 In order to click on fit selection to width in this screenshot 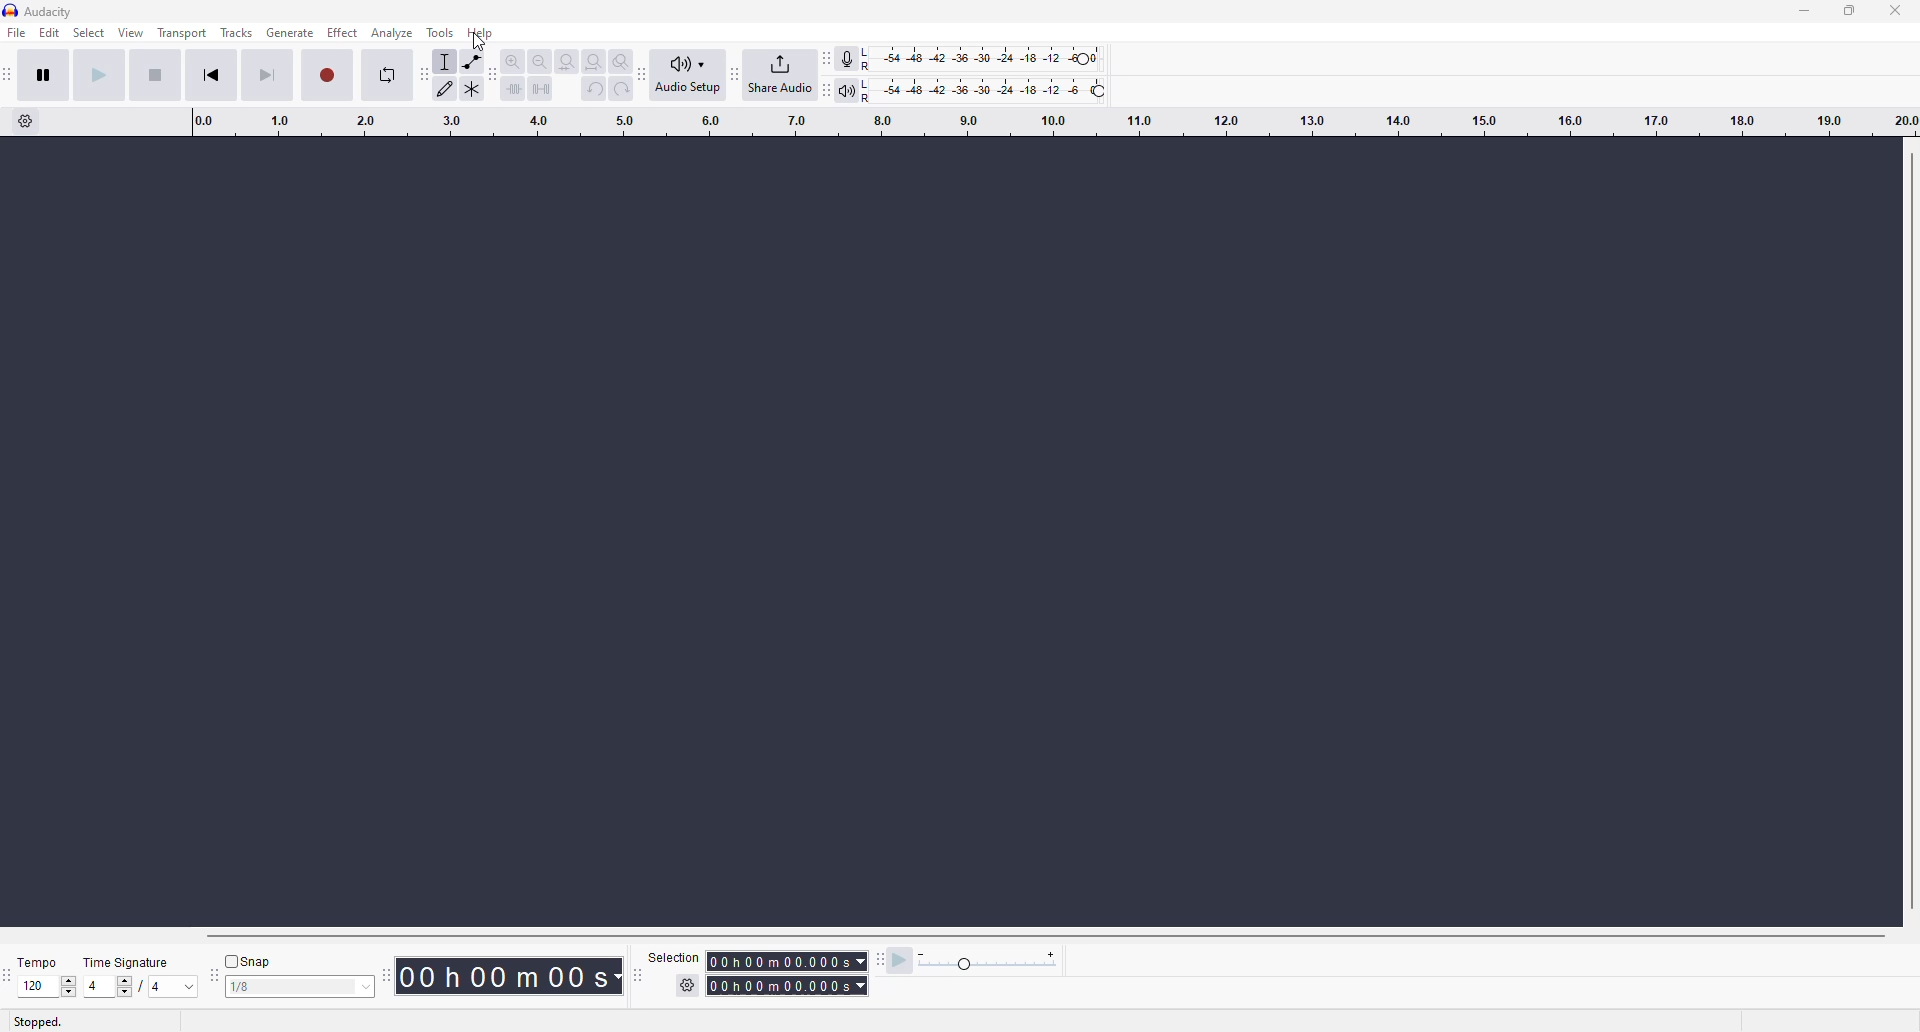, I will do `click(566, 60)`.